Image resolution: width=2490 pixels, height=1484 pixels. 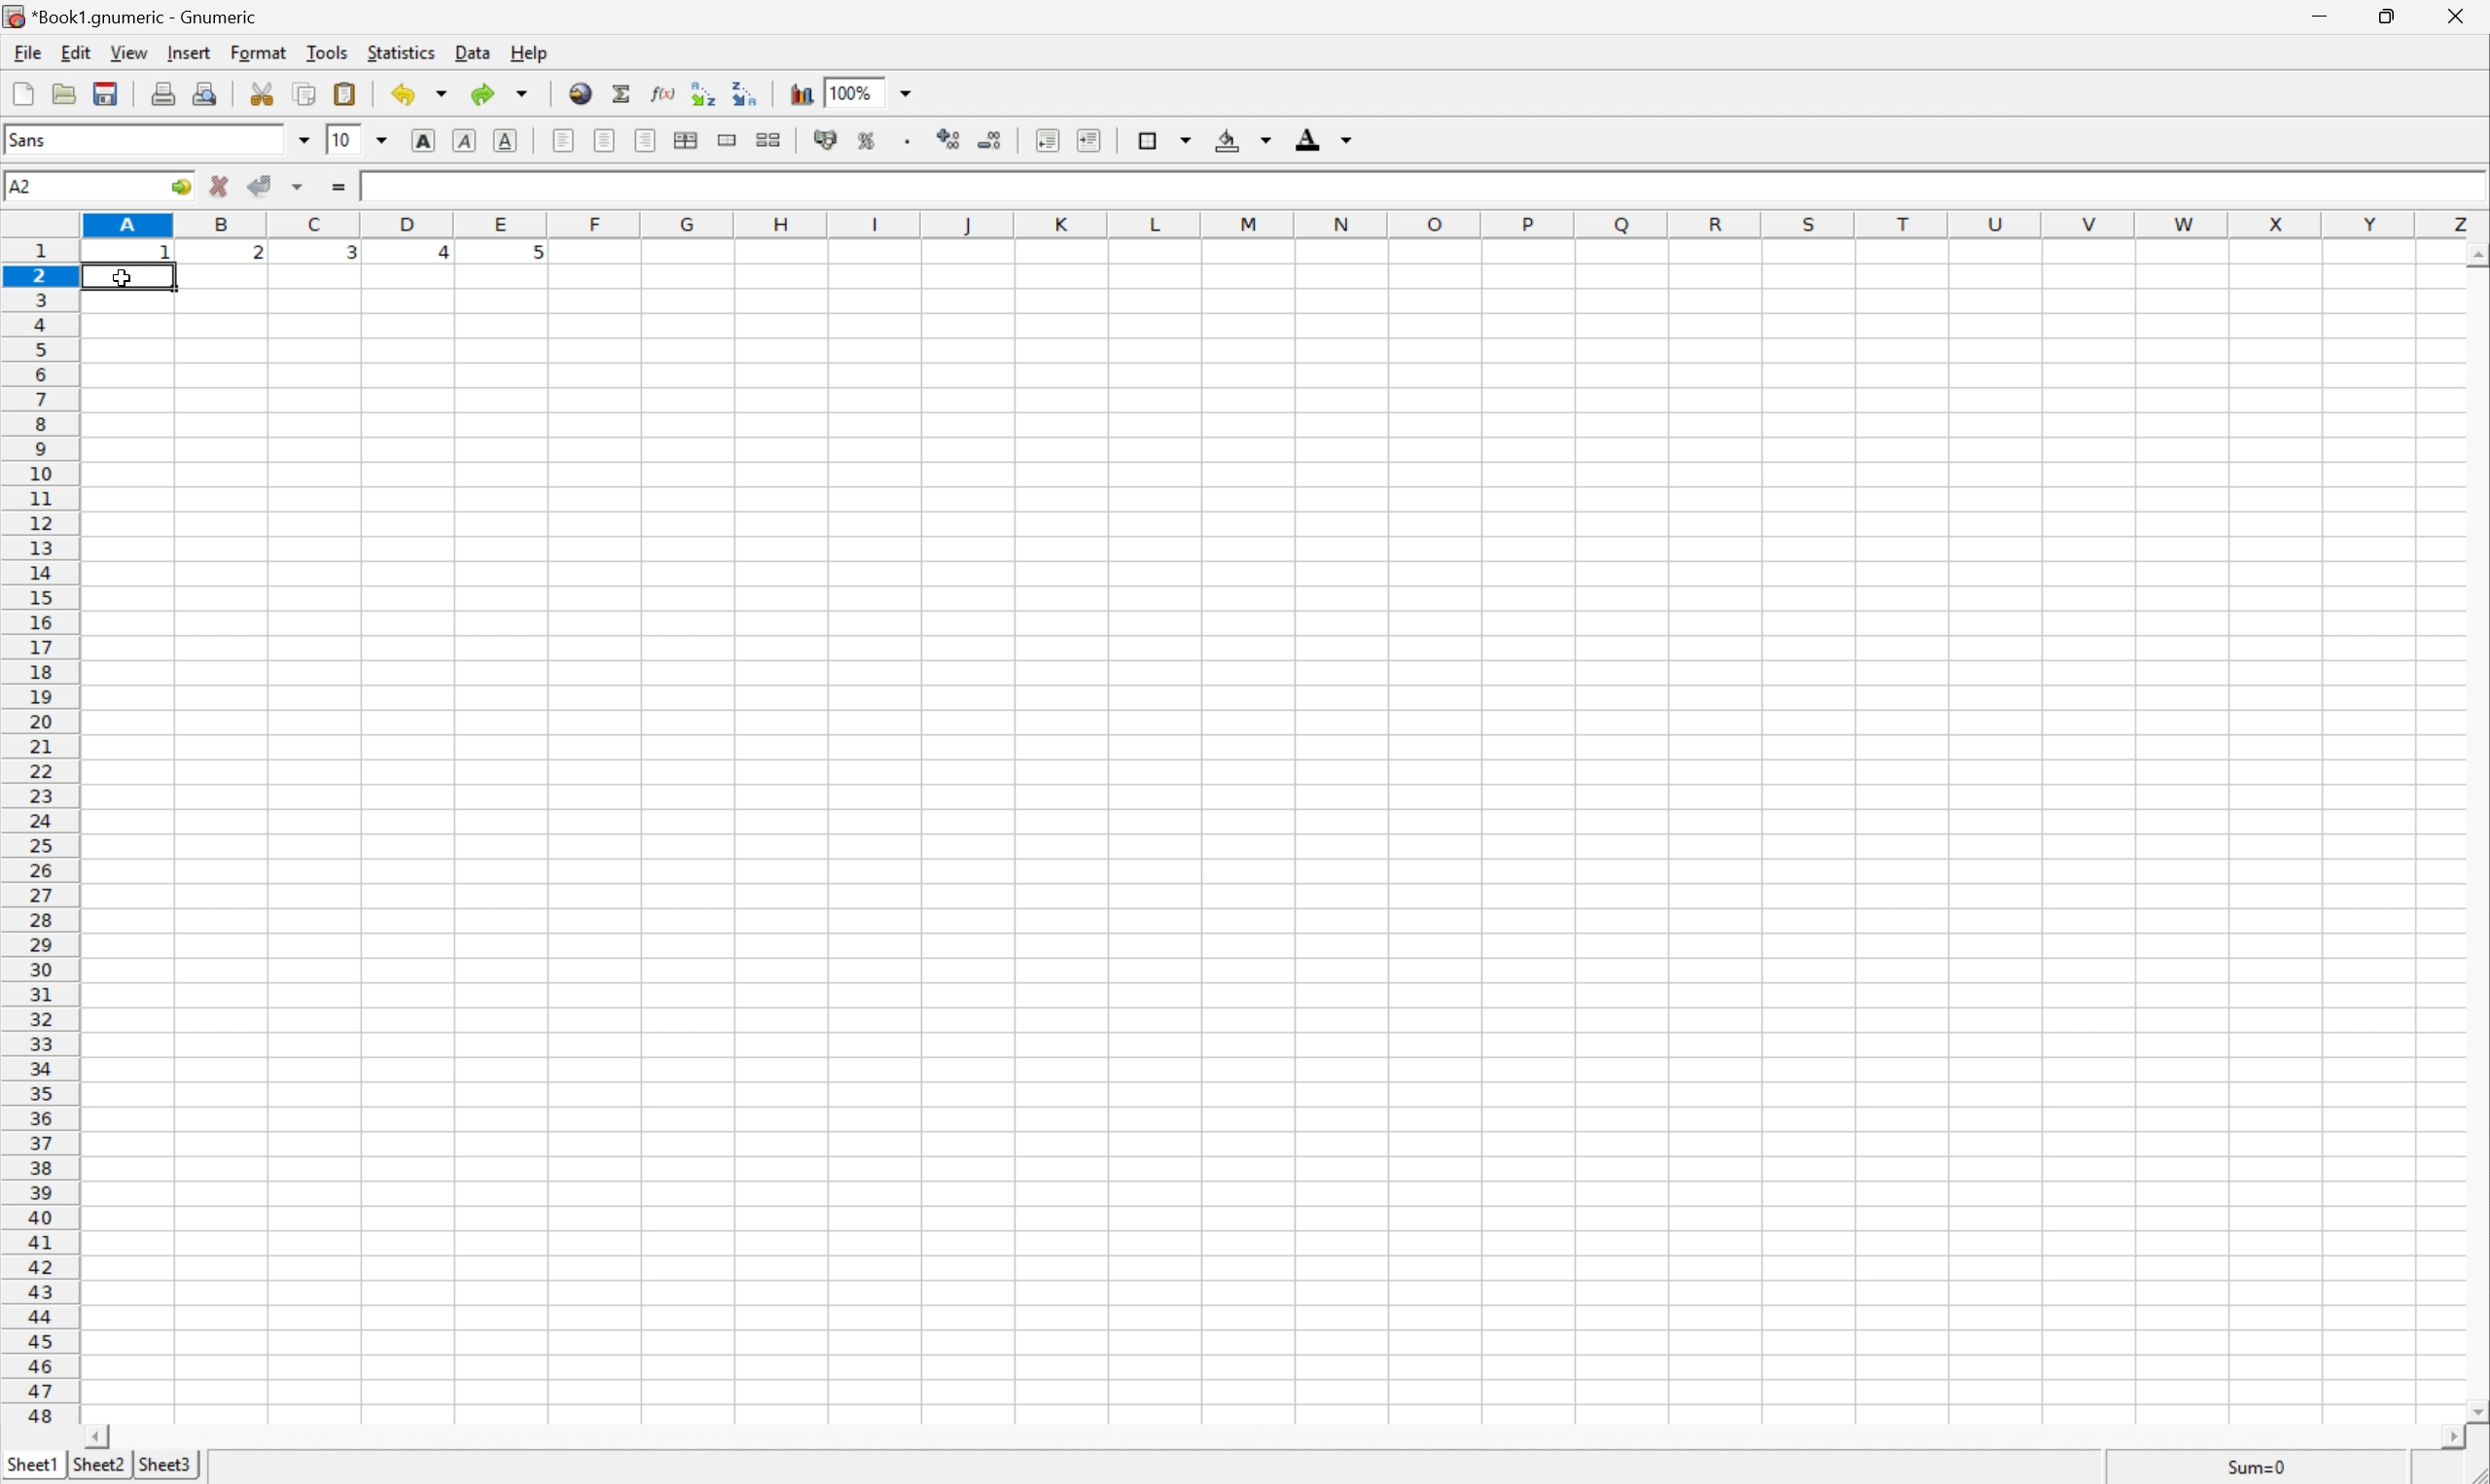 What do you see at coordinates (128, 52) in the screenshot?
I see `view` at bounding box center [128, 52].